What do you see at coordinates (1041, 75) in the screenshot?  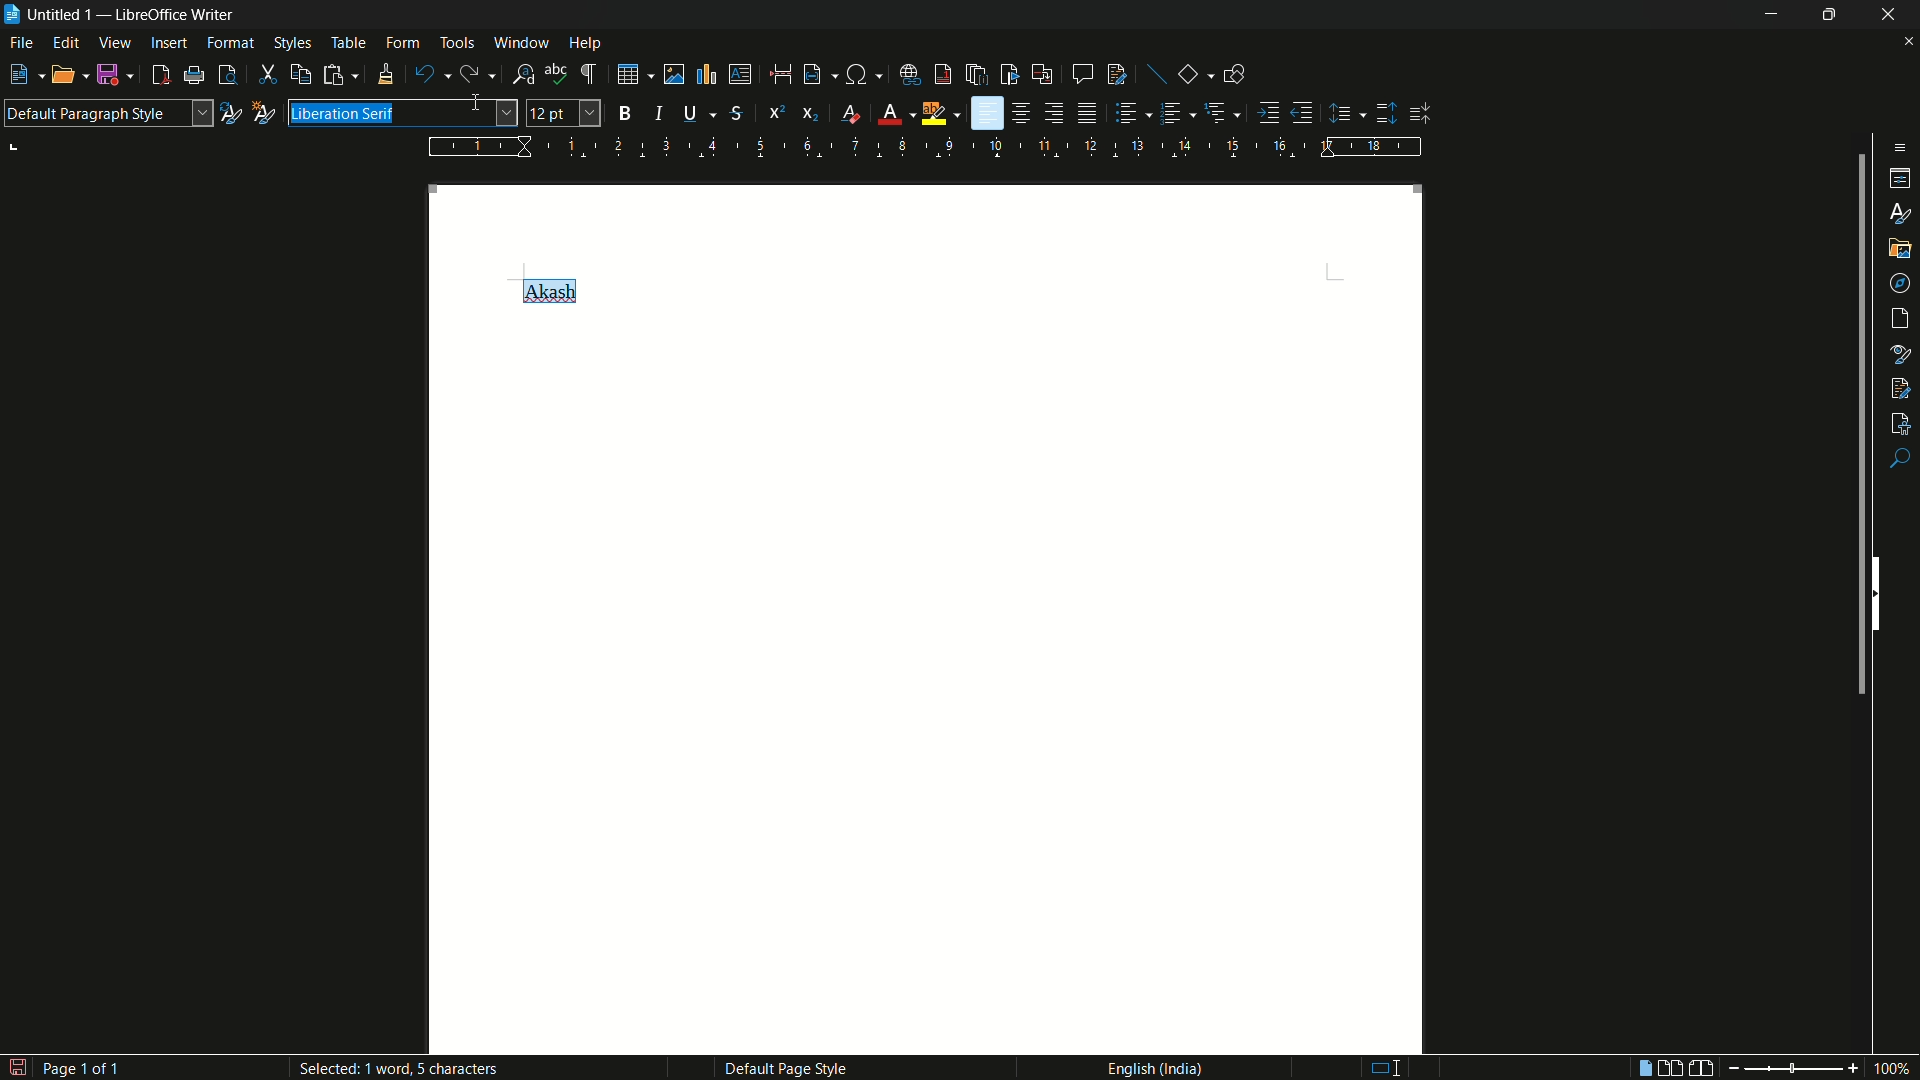 I see `insert cross reference` at bounding box center [1041, 75].